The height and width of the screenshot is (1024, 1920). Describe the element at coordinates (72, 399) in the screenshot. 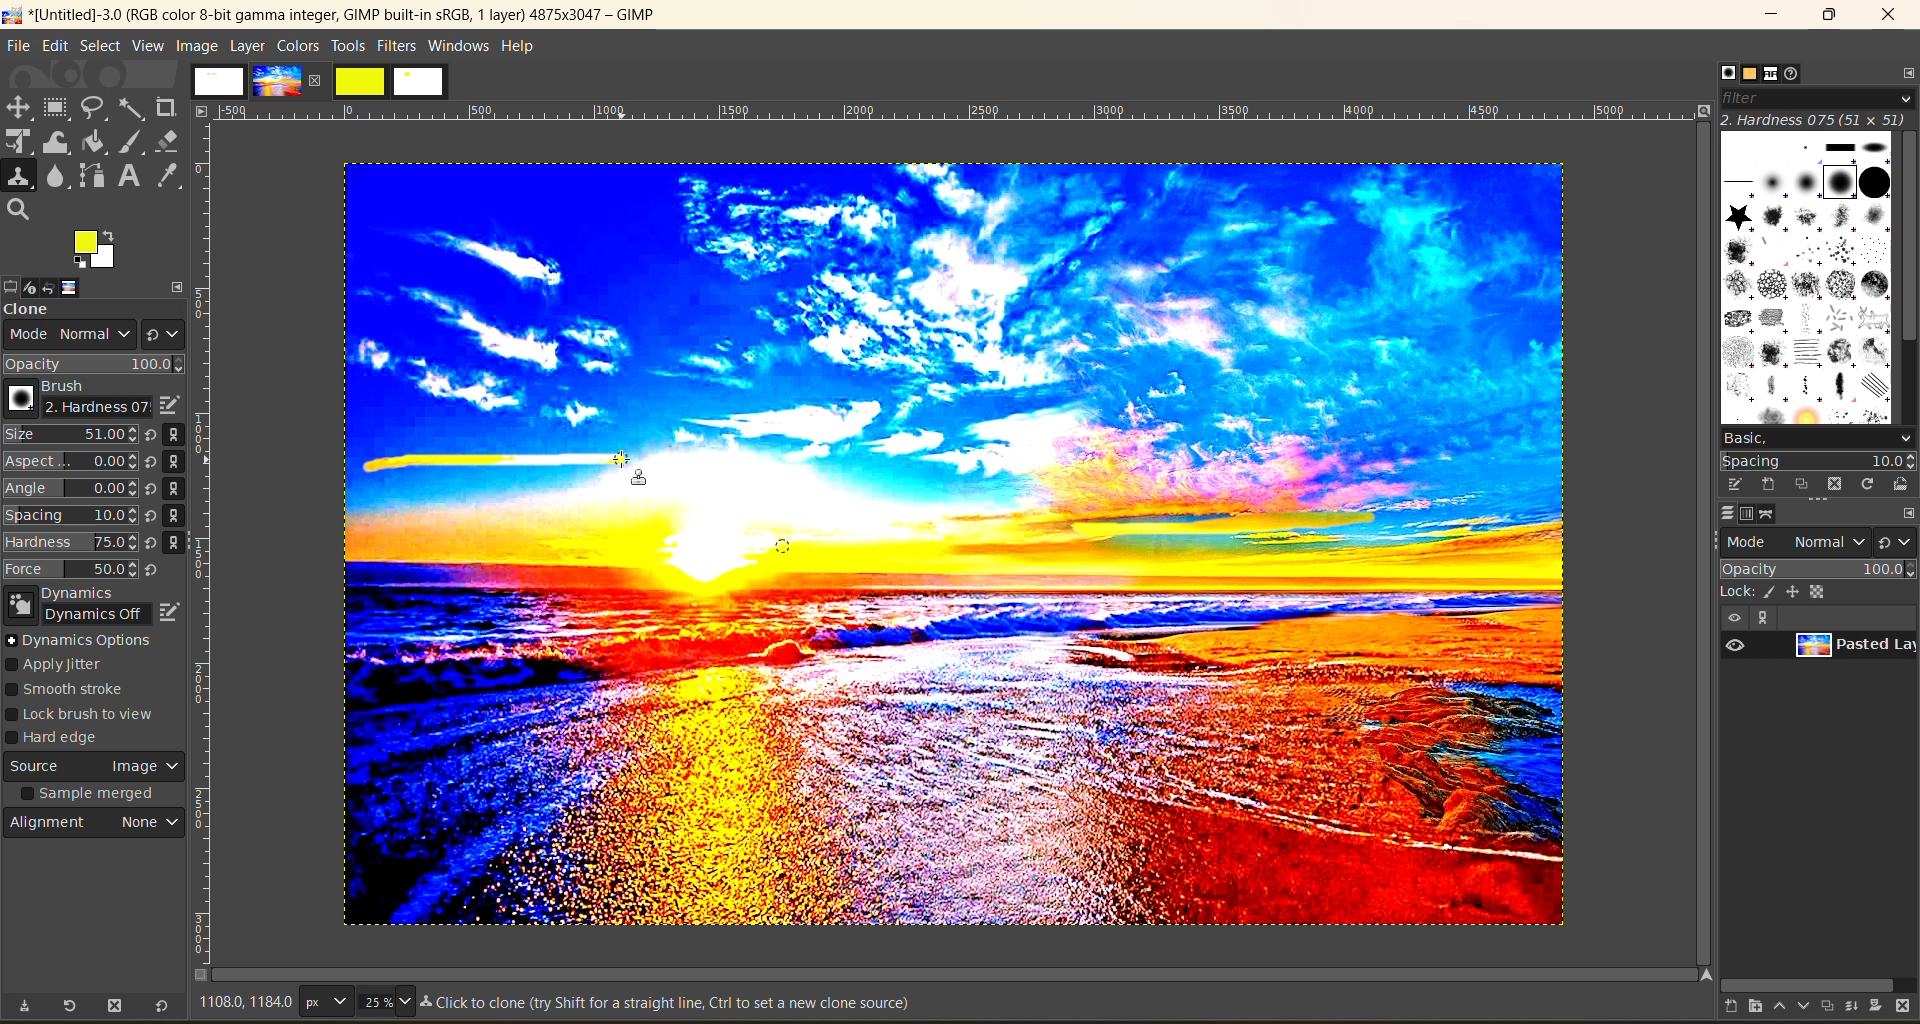

I see `brush` at that location.